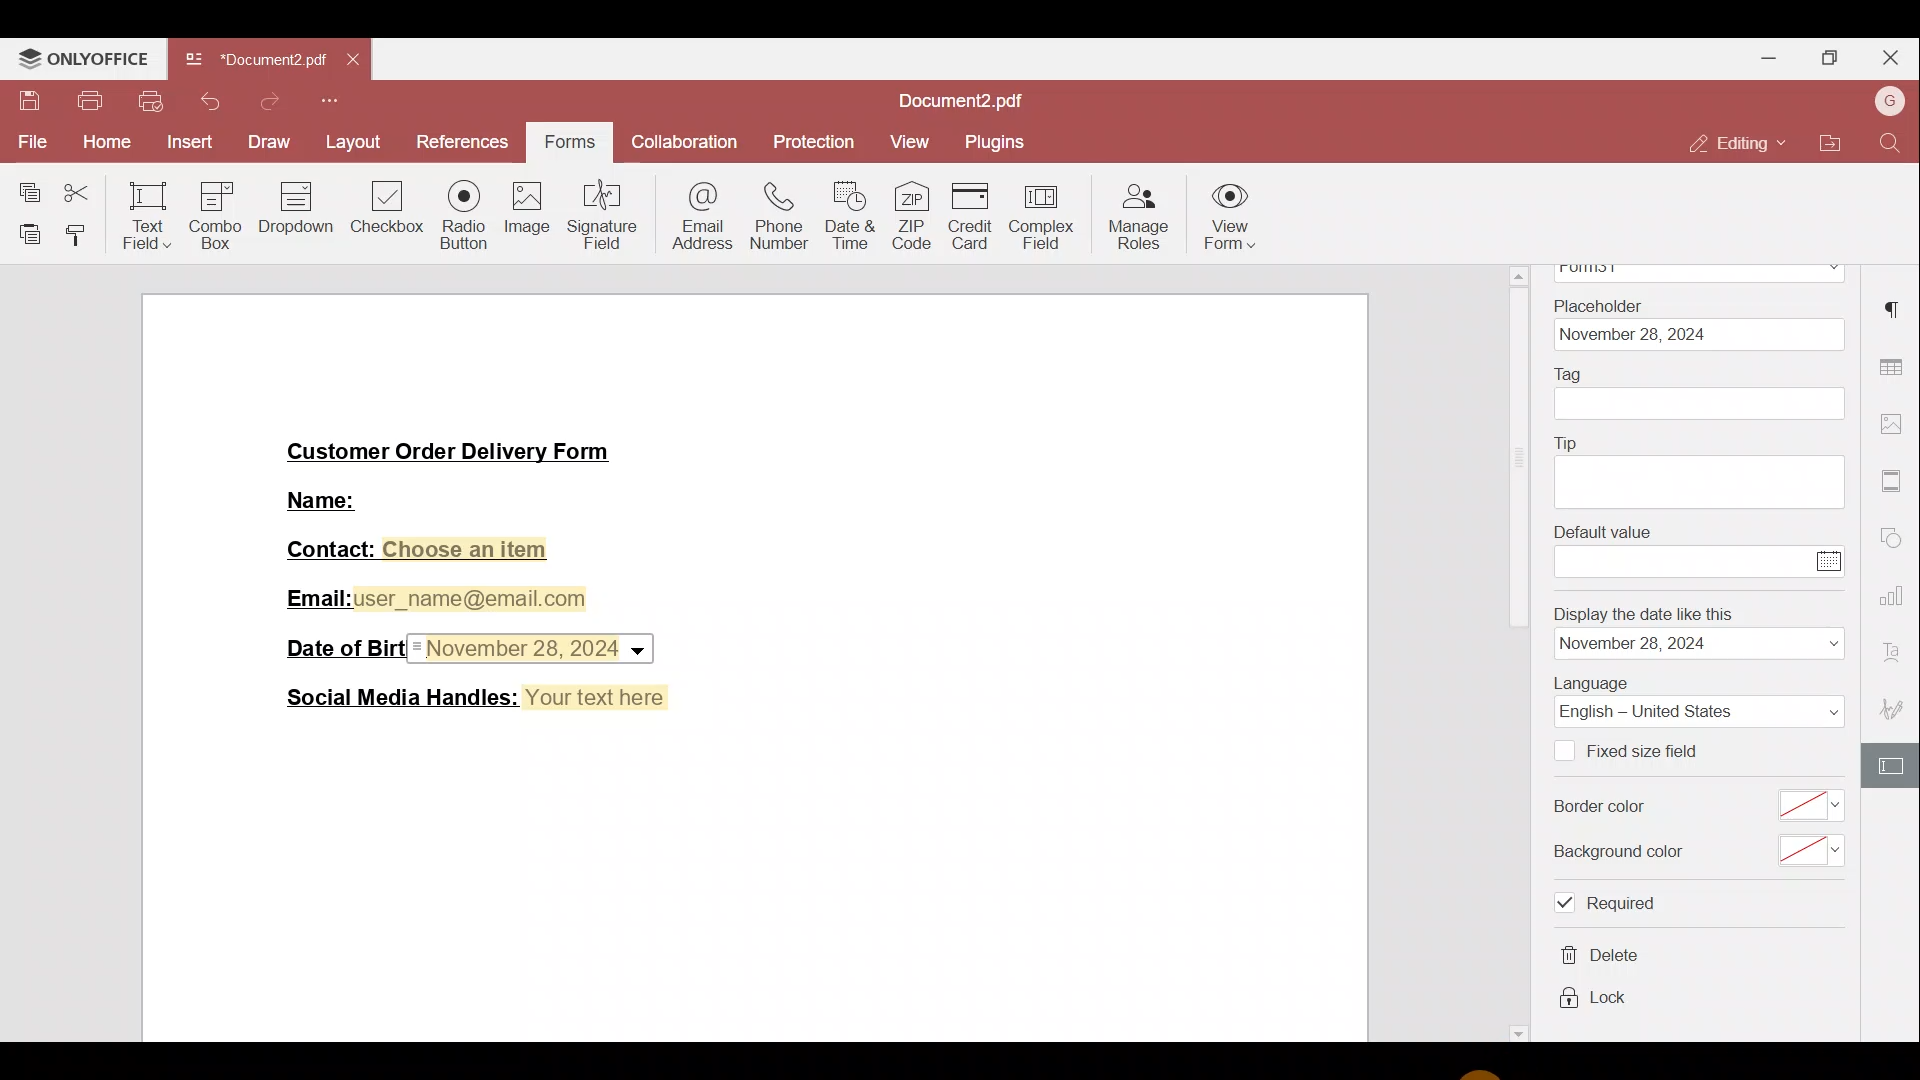 This screenshot has width=1920, height=1080. What do you see at coordinates (80, 232) in the screenshot?
I see `Copy style` at bounding box center [80, 232].